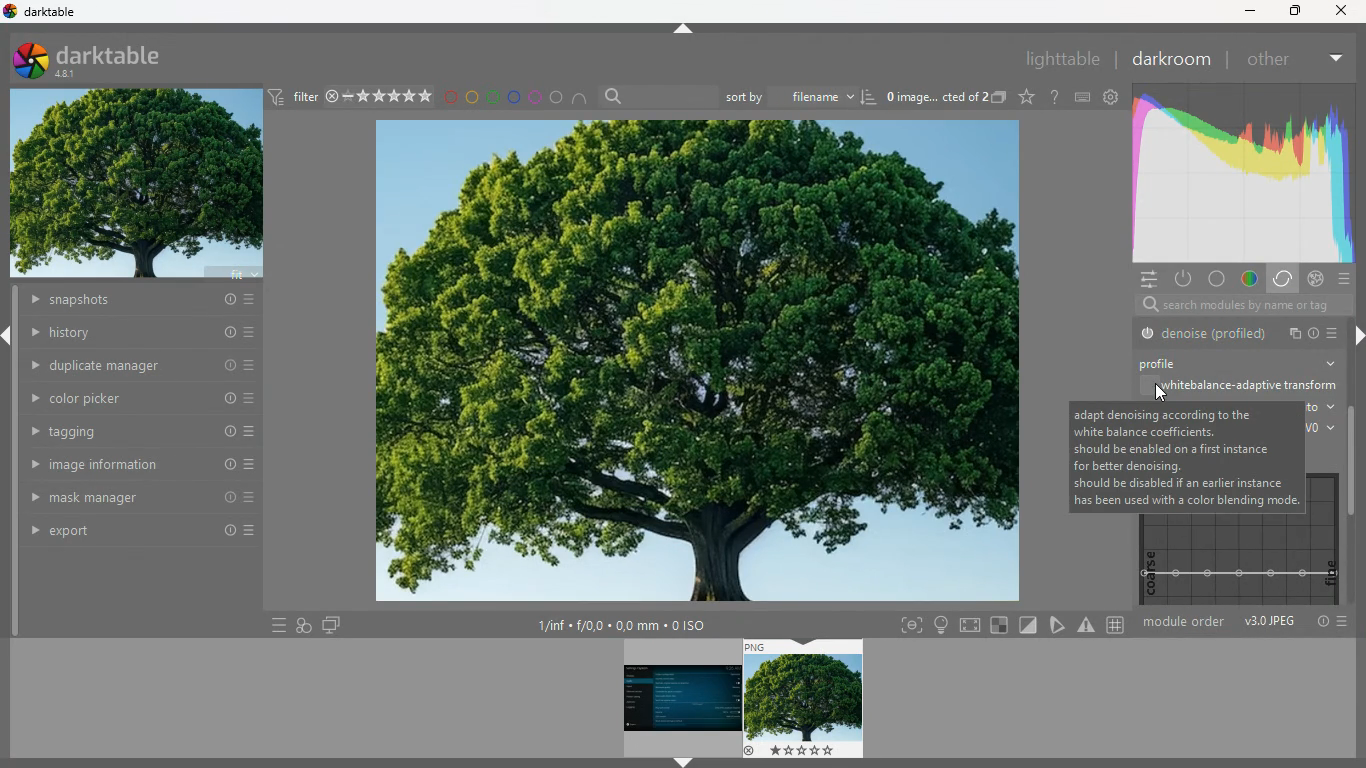 This screenshot has width=1366, height=768. Describe the element at coordinates (1357, 362) in the screenshot. I see `scroll bar` at that location.